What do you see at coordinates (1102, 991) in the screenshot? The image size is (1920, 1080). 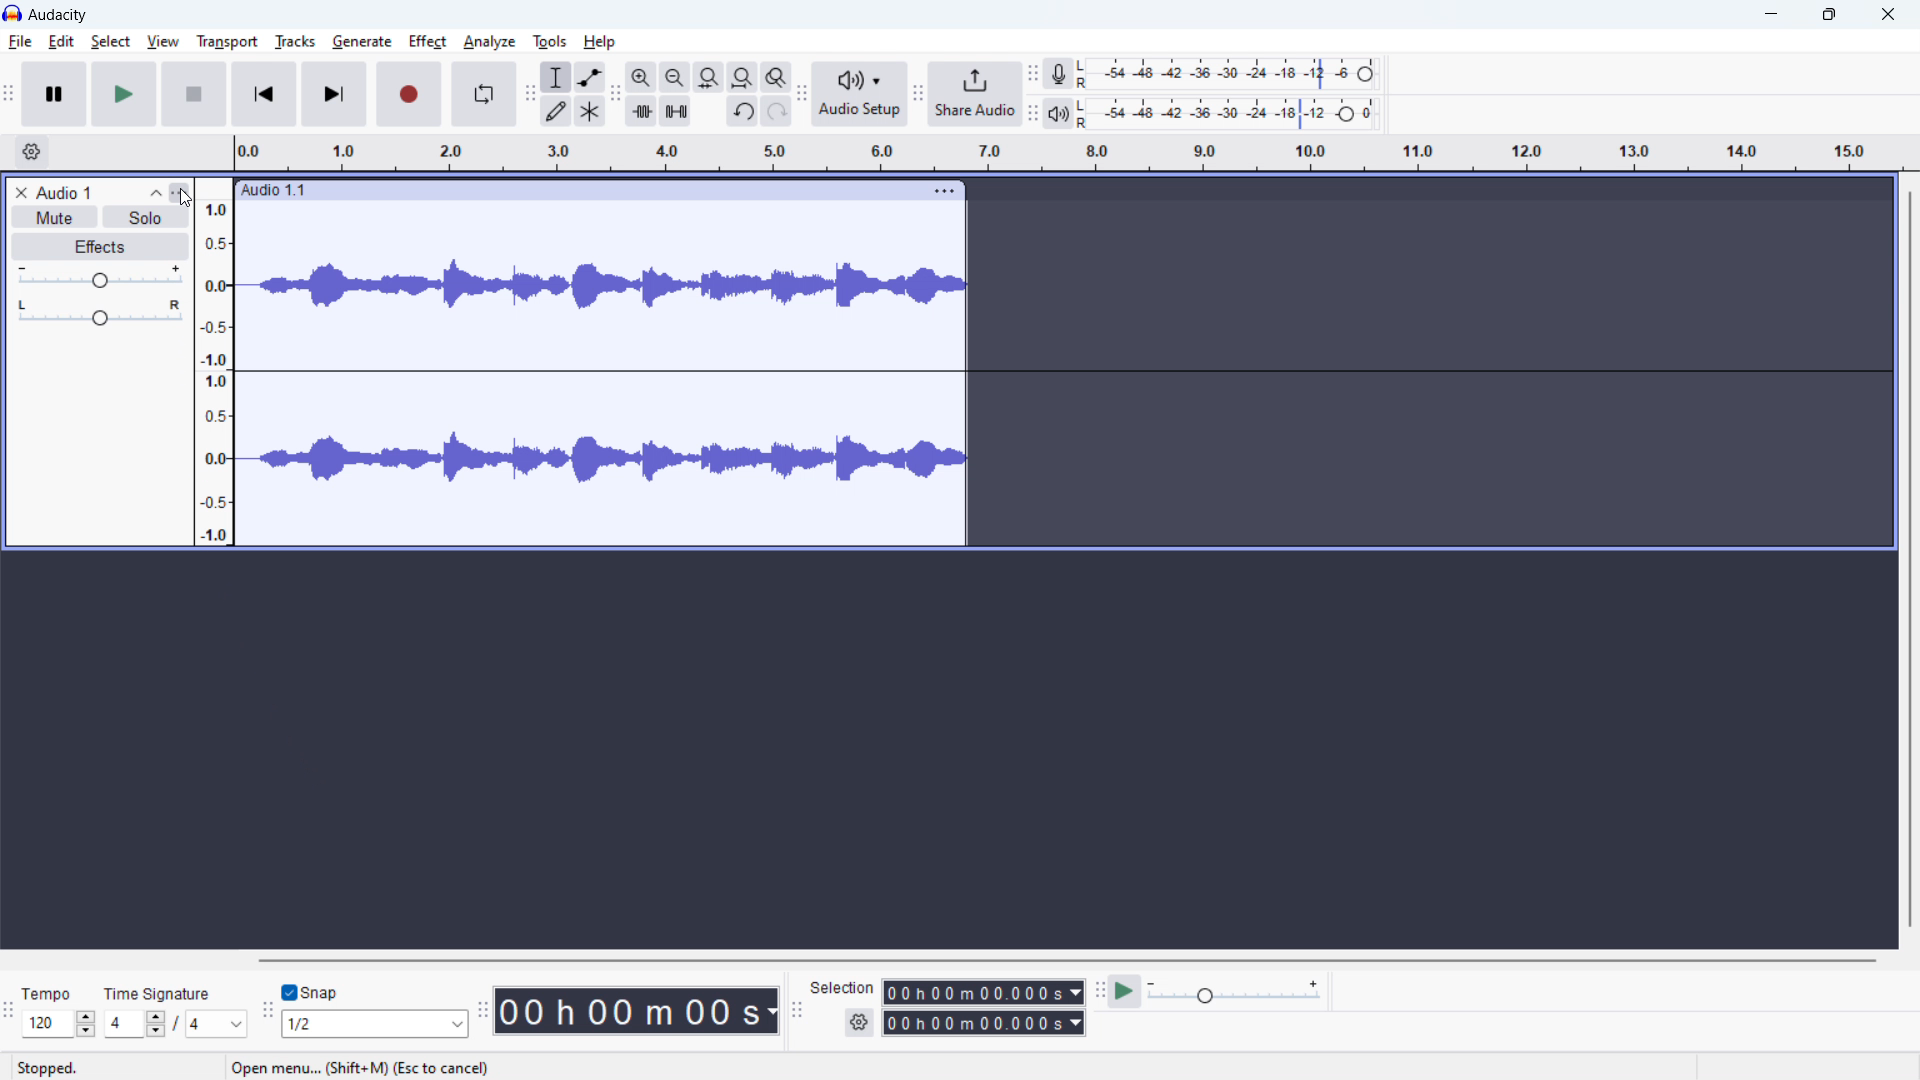 I see `play at speed toolbar` at bounding box center [1102, 991].